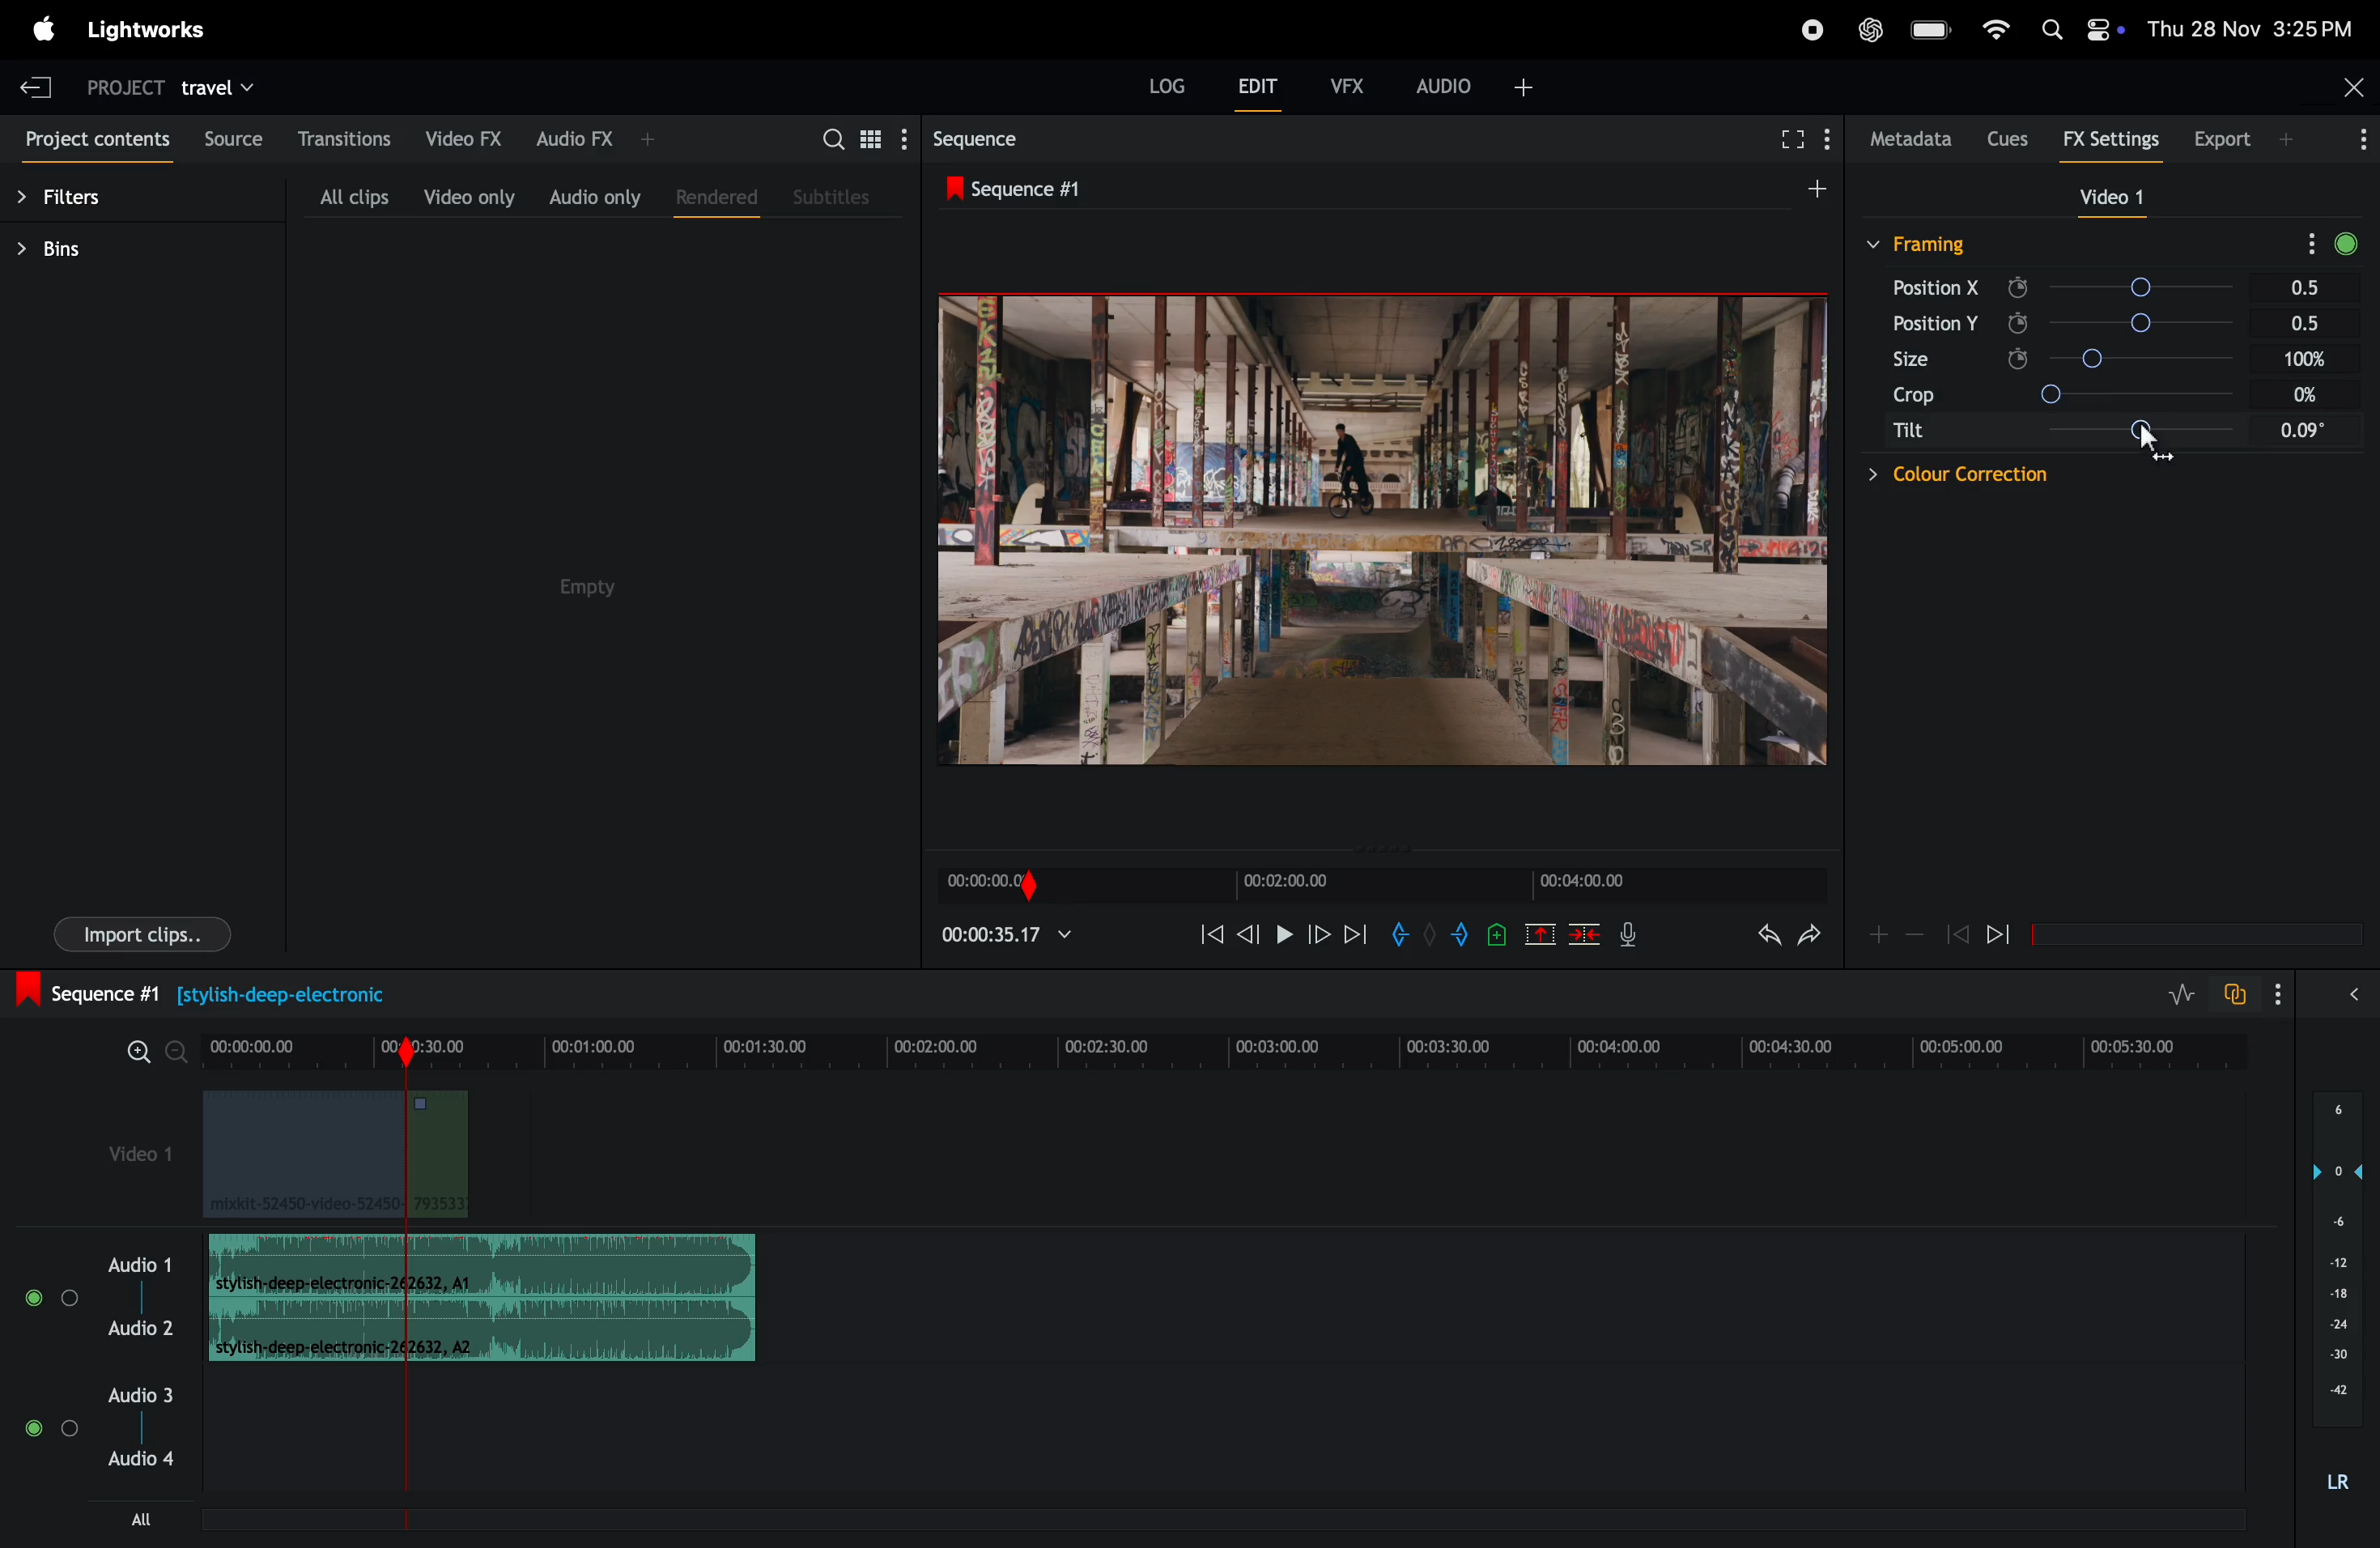  What do you see at coordinates (79, 248) in the screenshot?
I see `bins` at bounding box center [79, 248].